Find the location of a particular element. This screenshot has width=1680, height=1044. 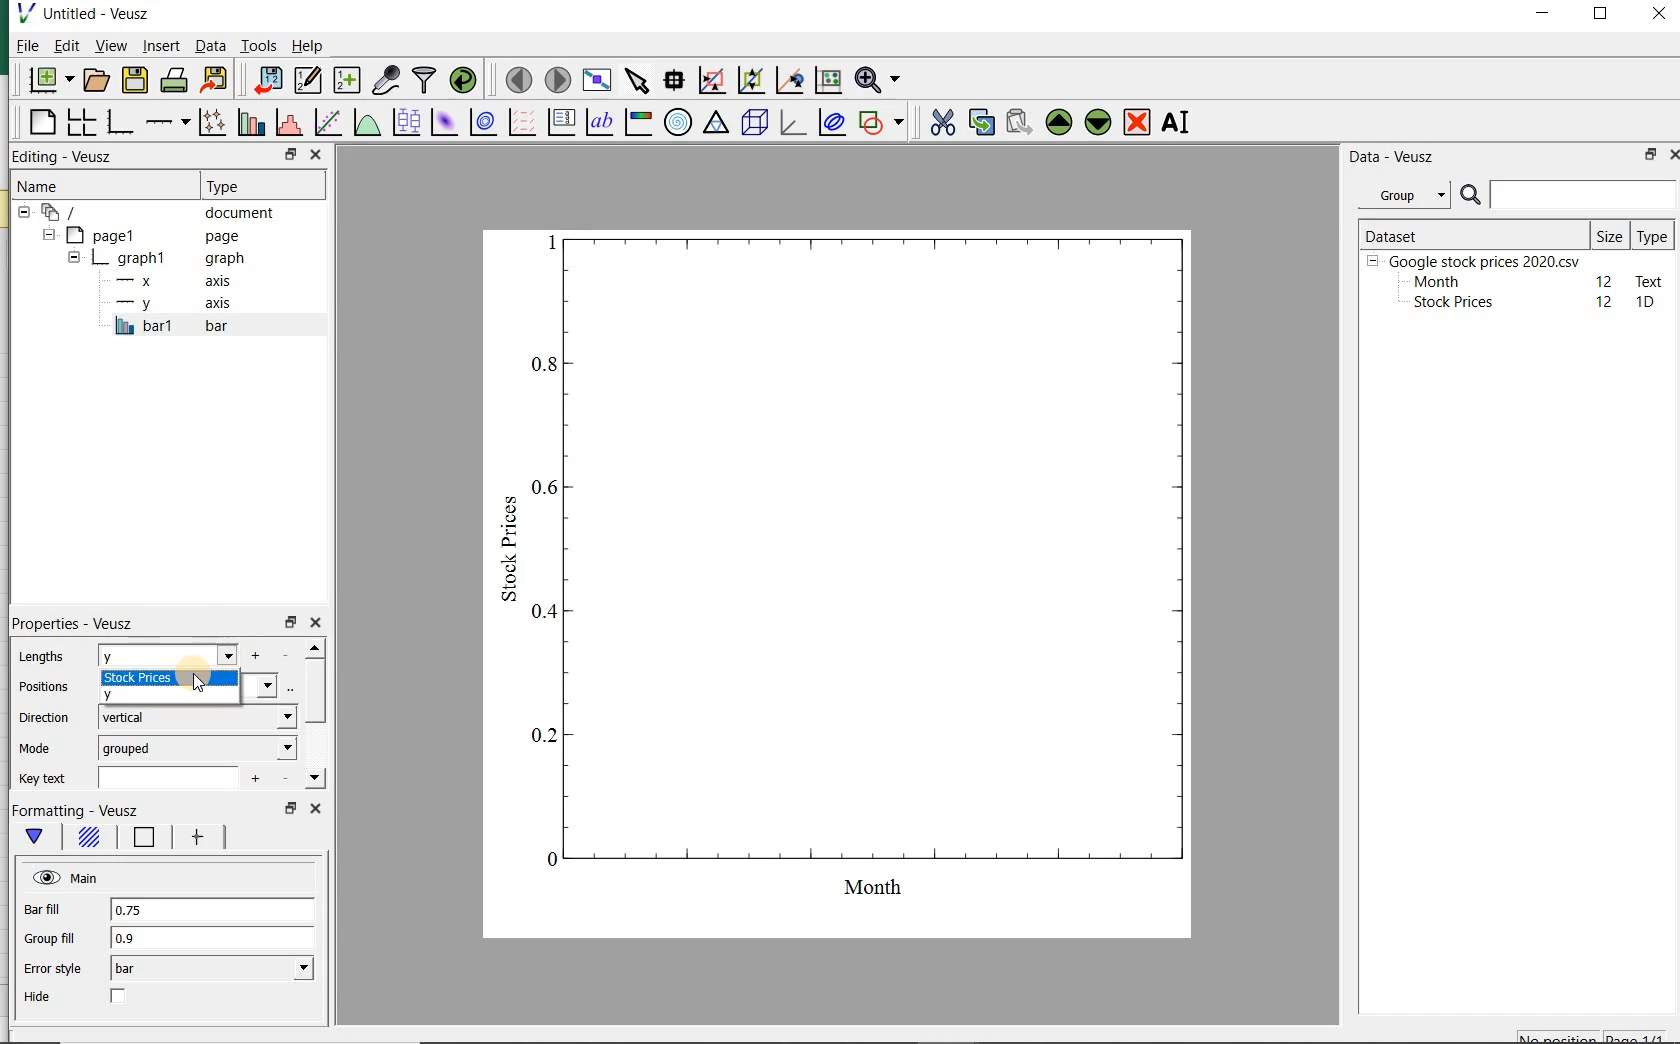

Editing - Veusz is located at coordinates (65, 157).